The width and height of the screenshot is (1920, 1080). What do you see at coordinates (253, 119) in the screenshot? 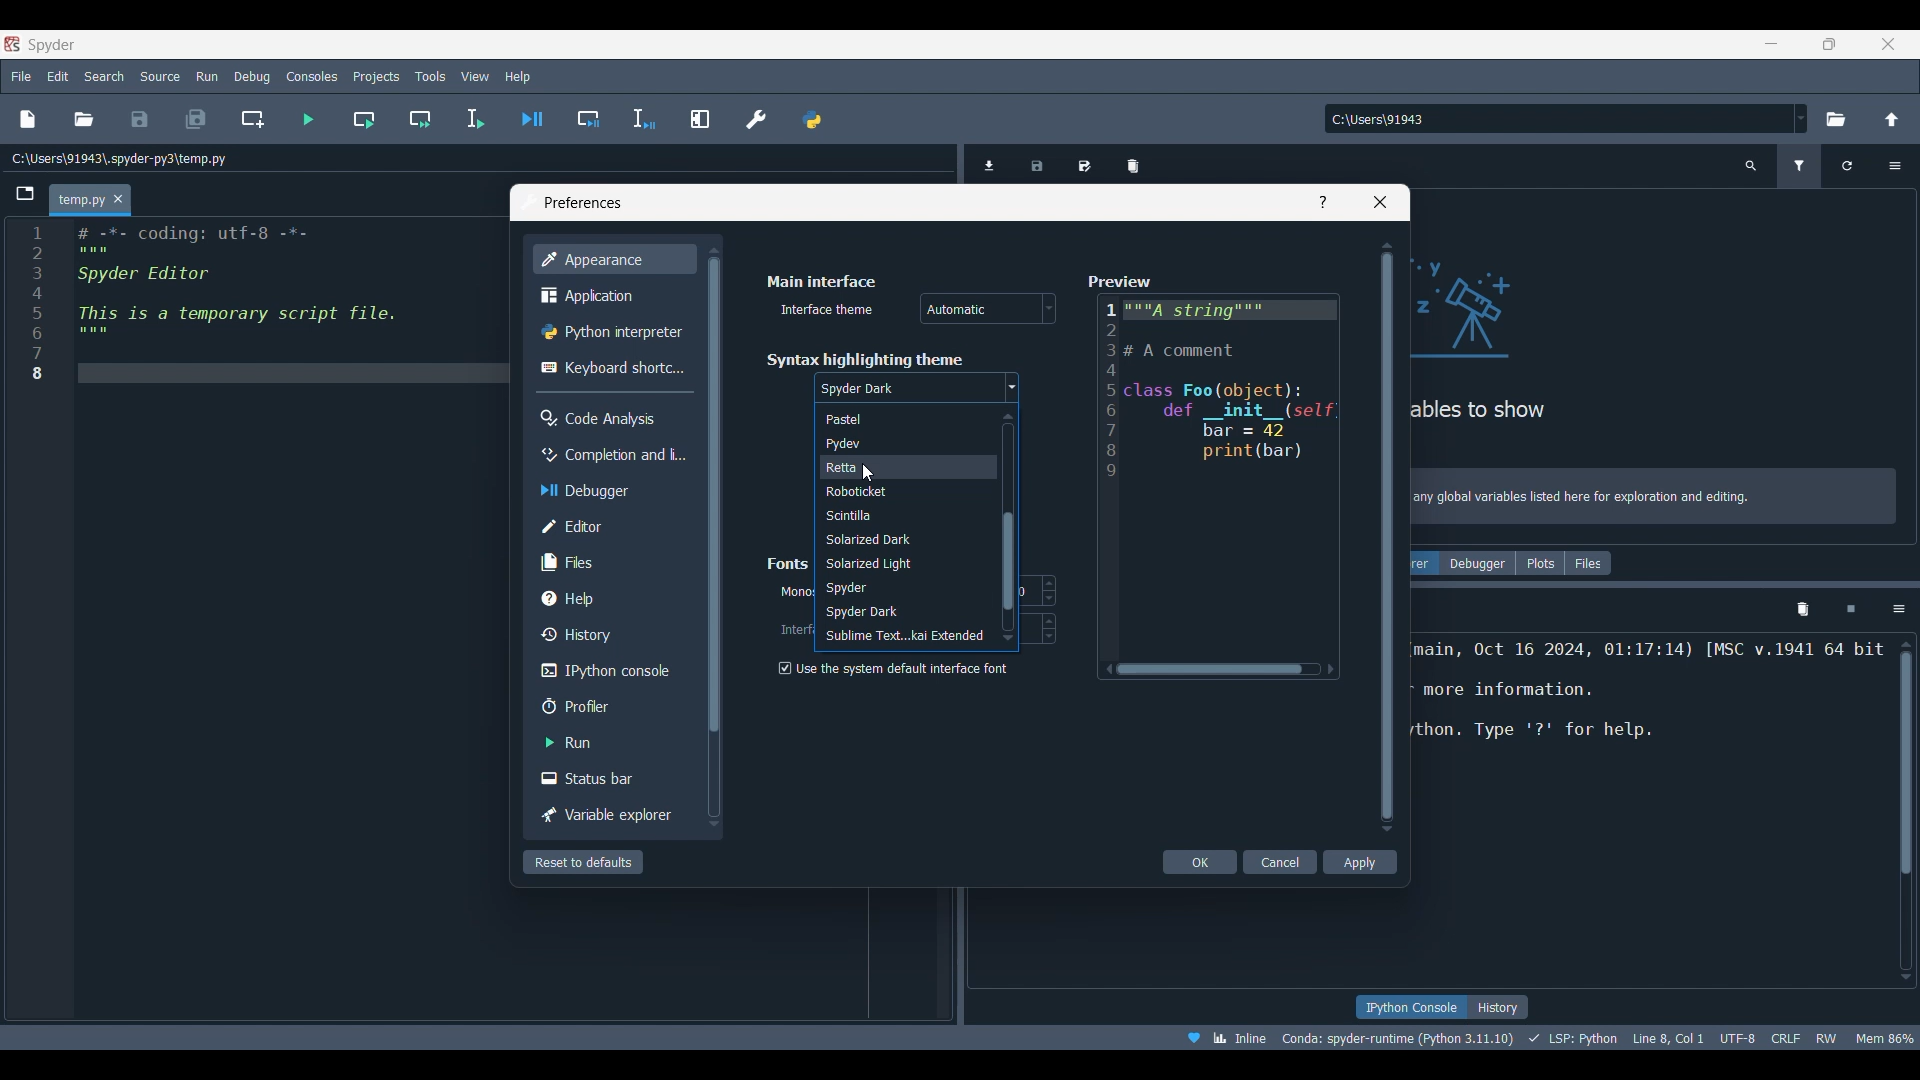
I see `Create new cell at the current line` at bounding box center [253, 119].